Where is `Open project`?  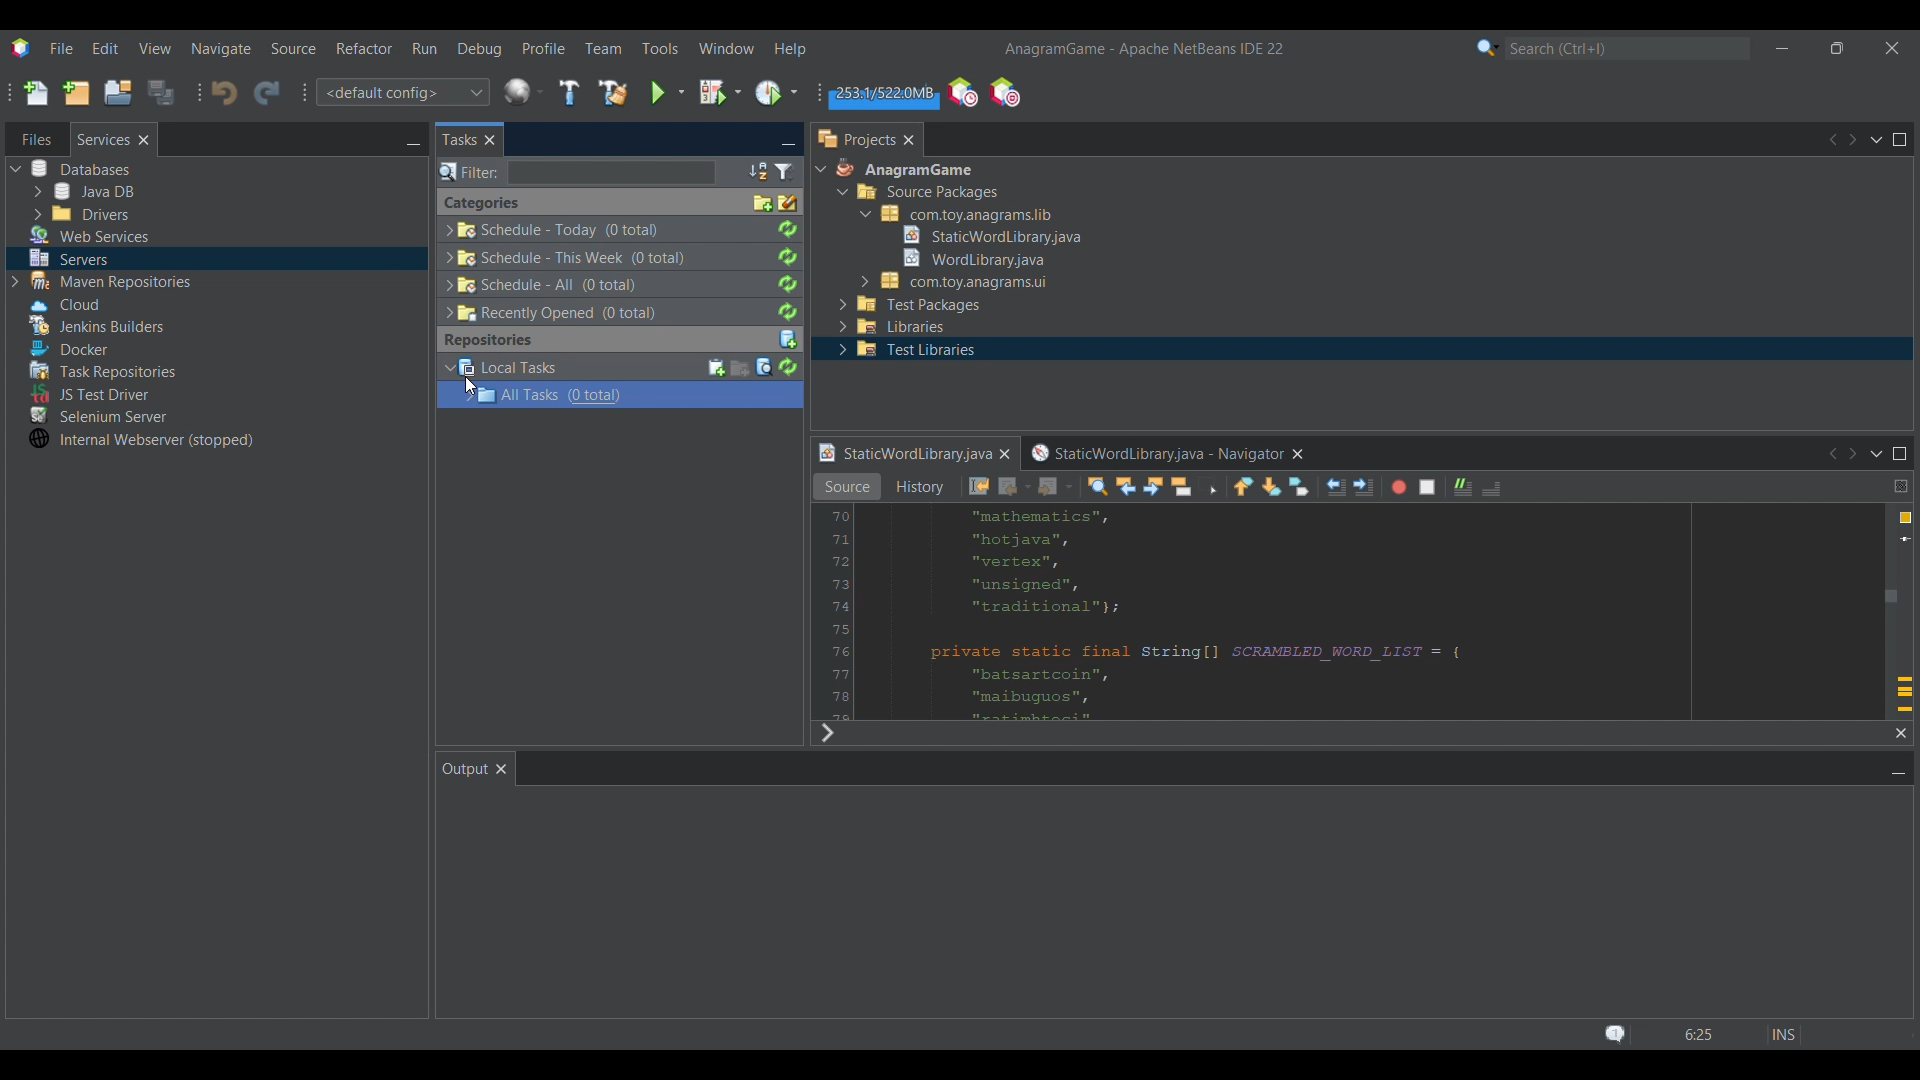 Open project is located at coordinates (117, 93).